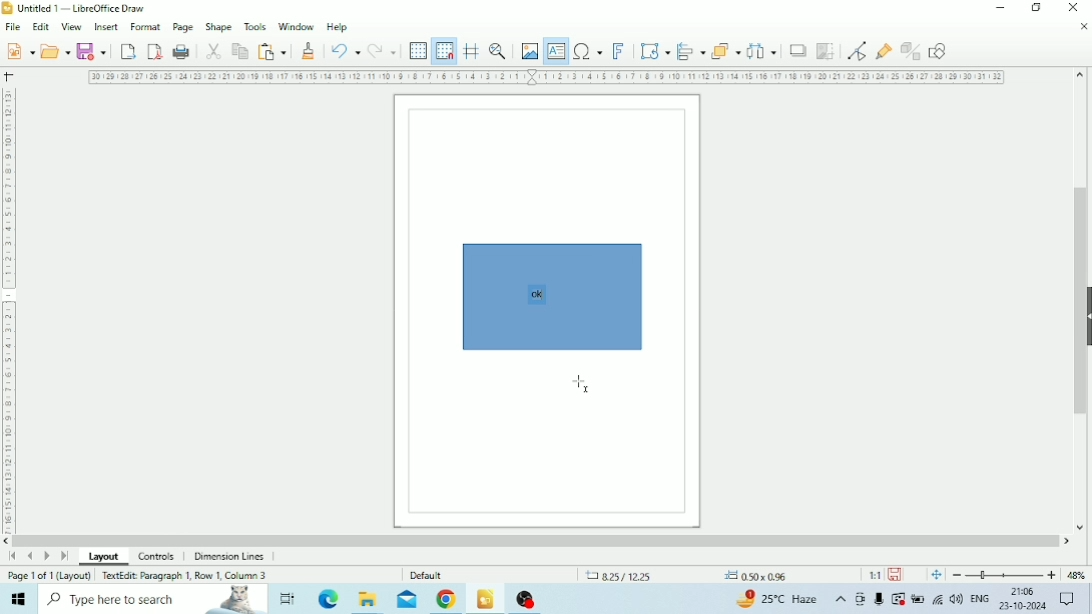 This screenshot has width=1092, height=614. What do you see at coordinates (20, 599) in the screenshot?
I see `Windows` at bounding box center [20, 599].